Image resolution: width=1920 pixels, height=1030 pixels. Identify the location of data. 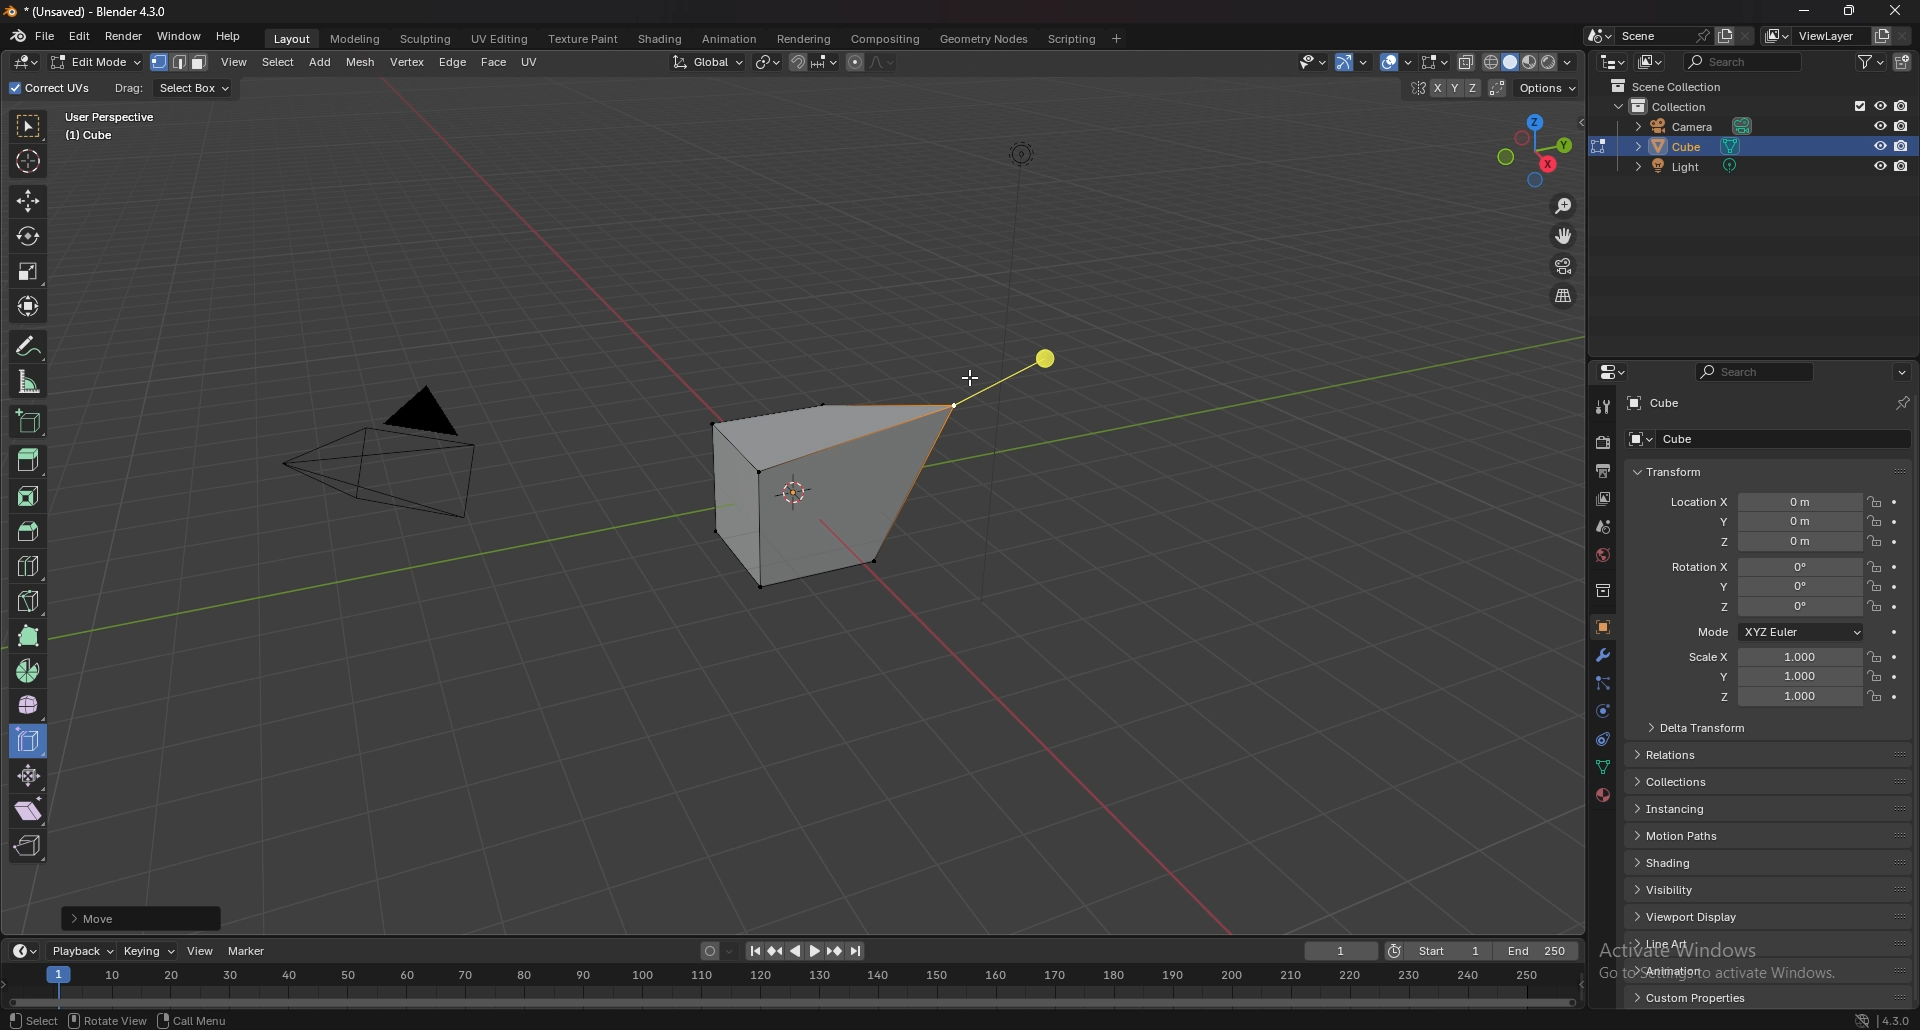
(1602, 767).